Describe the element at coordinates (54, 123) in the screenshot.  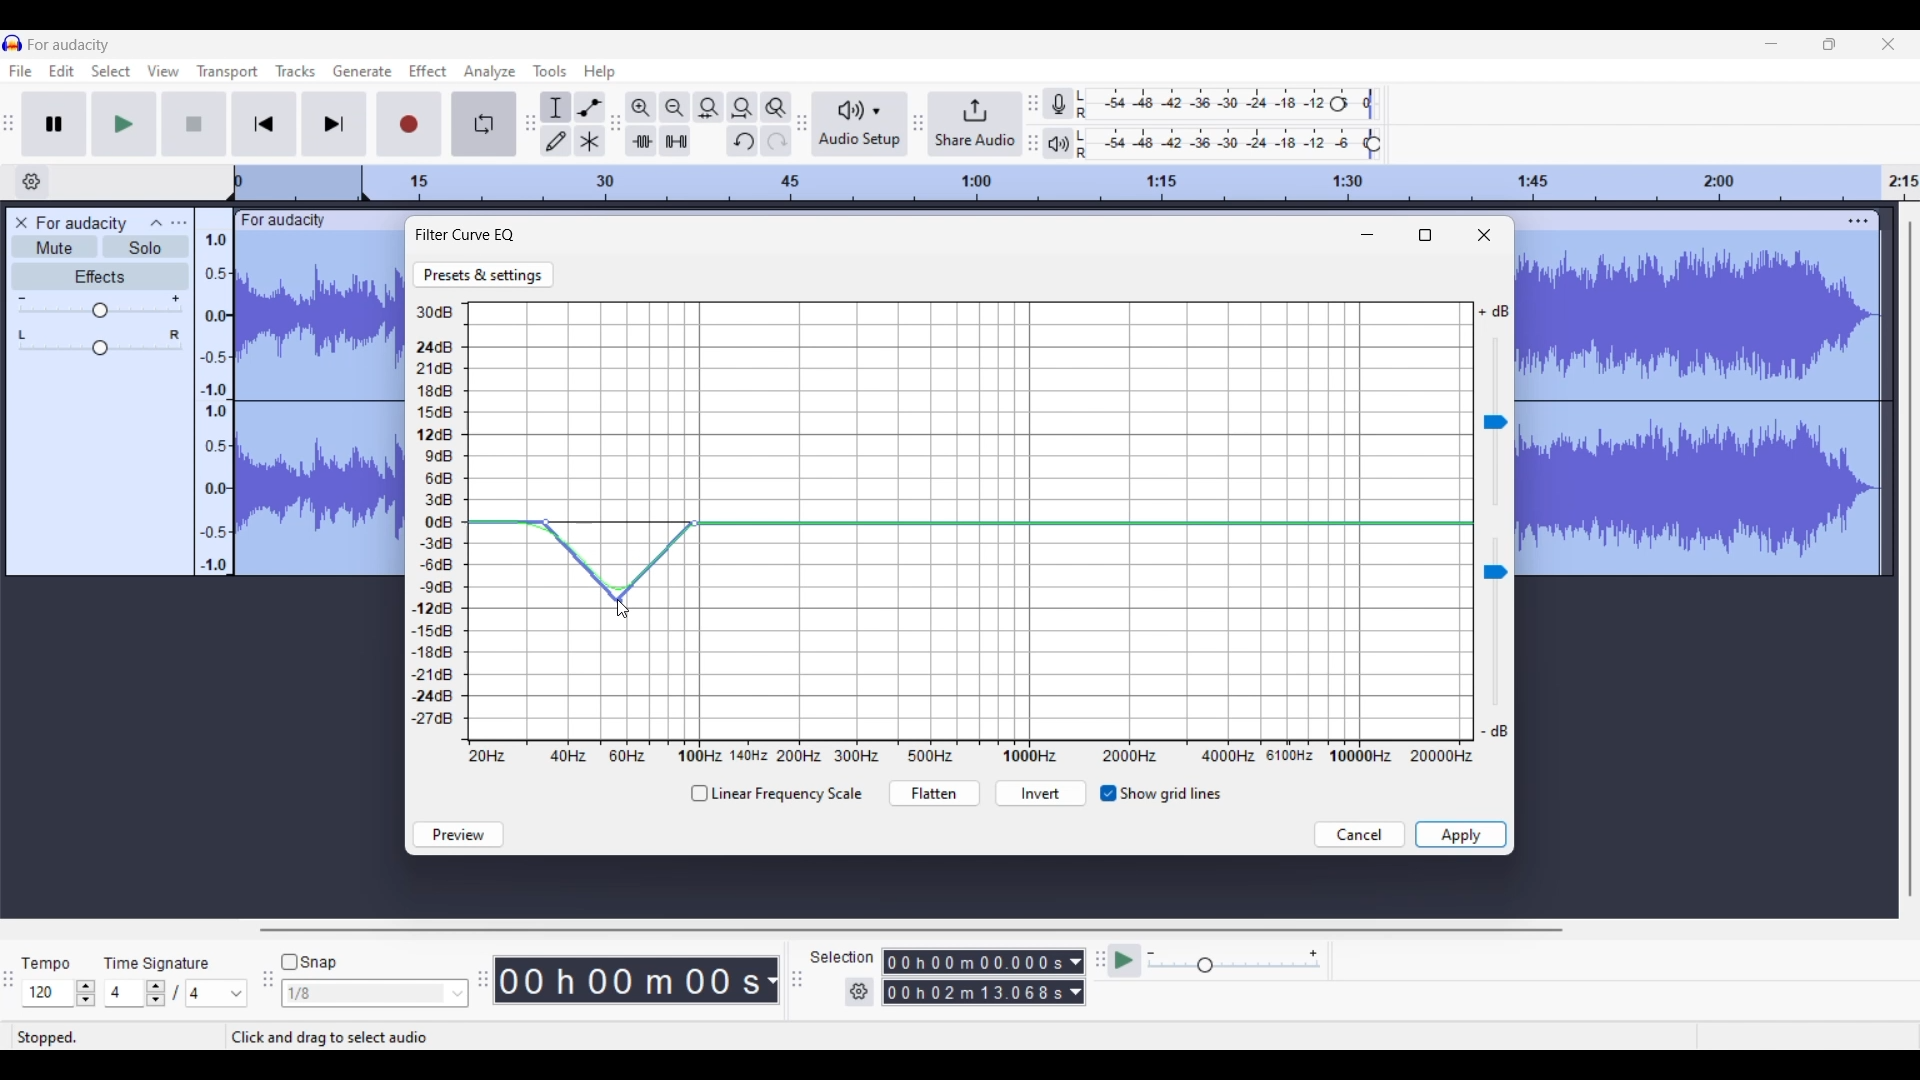
I see `Pause` at that location.